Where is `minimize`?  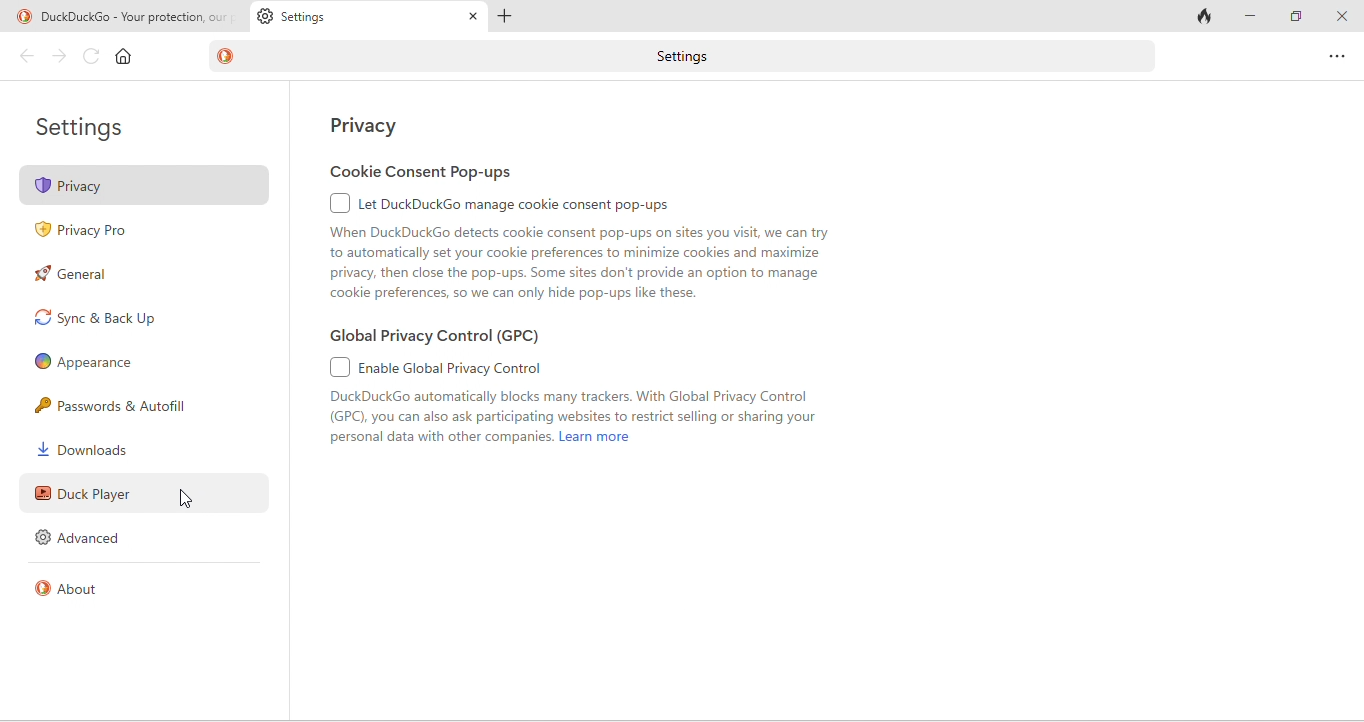 minimize is located at coordinates (1253, 17).